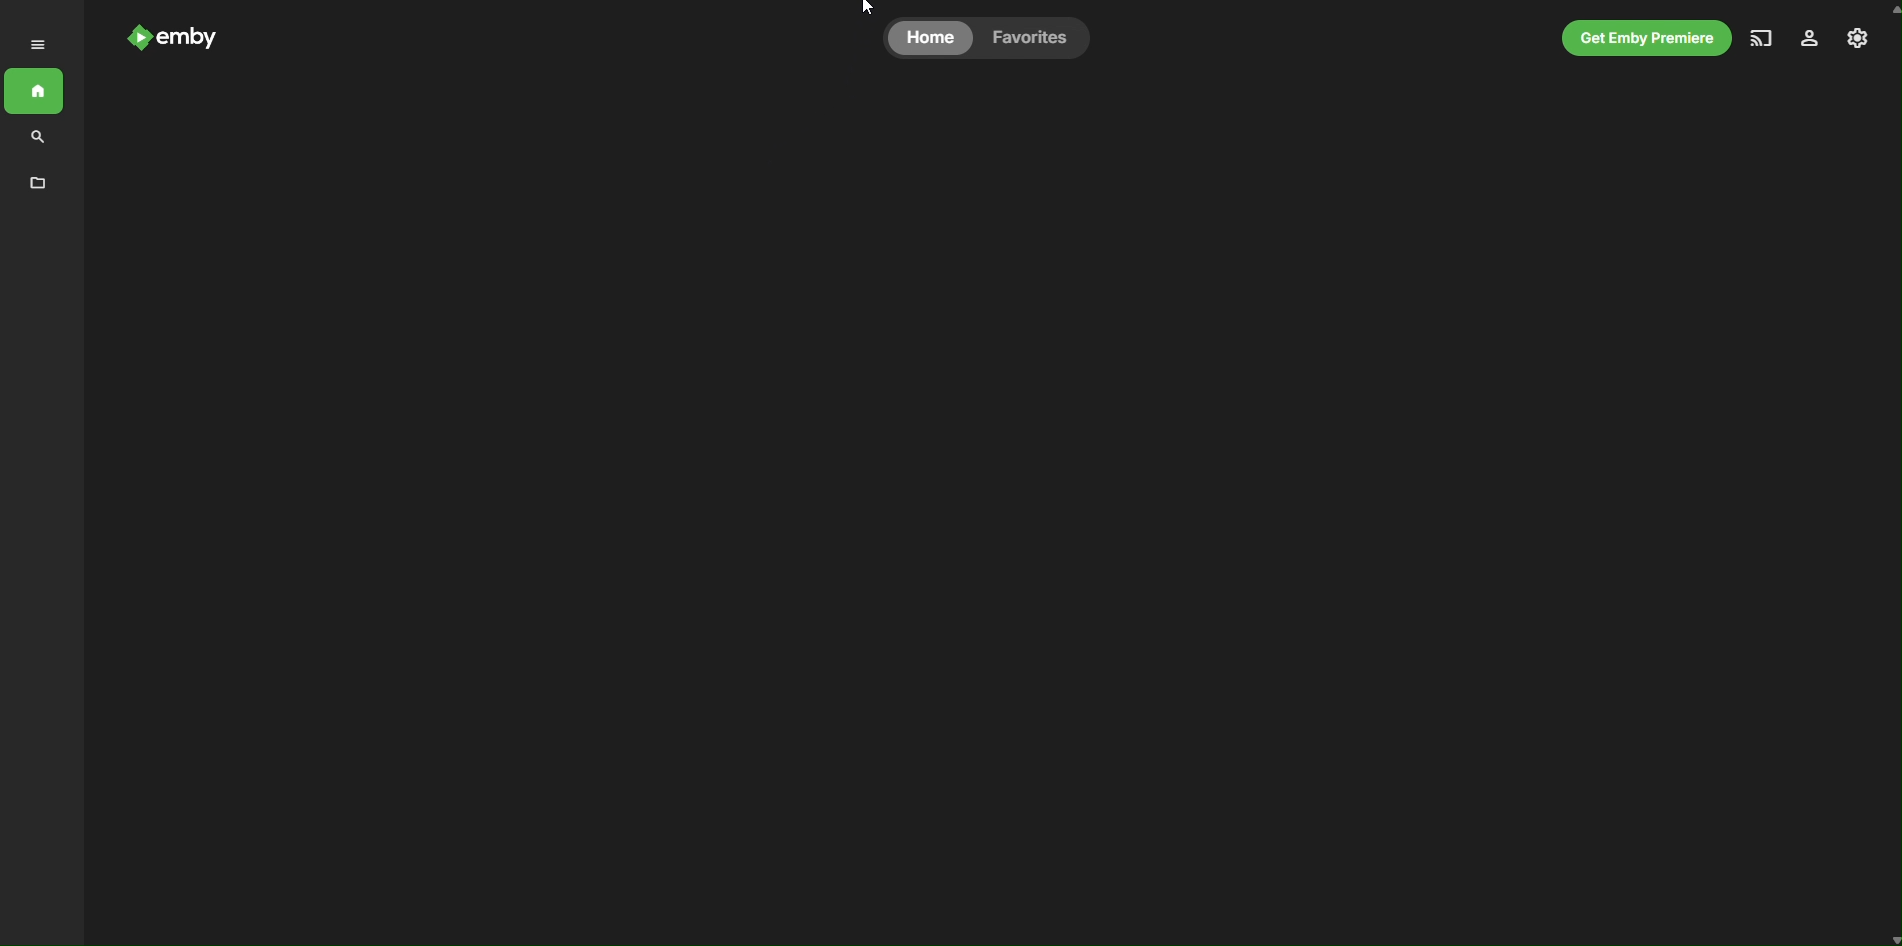 The height and width of the screenshot is (946, 1902). I want to click on Broadcast, so click(1764, 38).